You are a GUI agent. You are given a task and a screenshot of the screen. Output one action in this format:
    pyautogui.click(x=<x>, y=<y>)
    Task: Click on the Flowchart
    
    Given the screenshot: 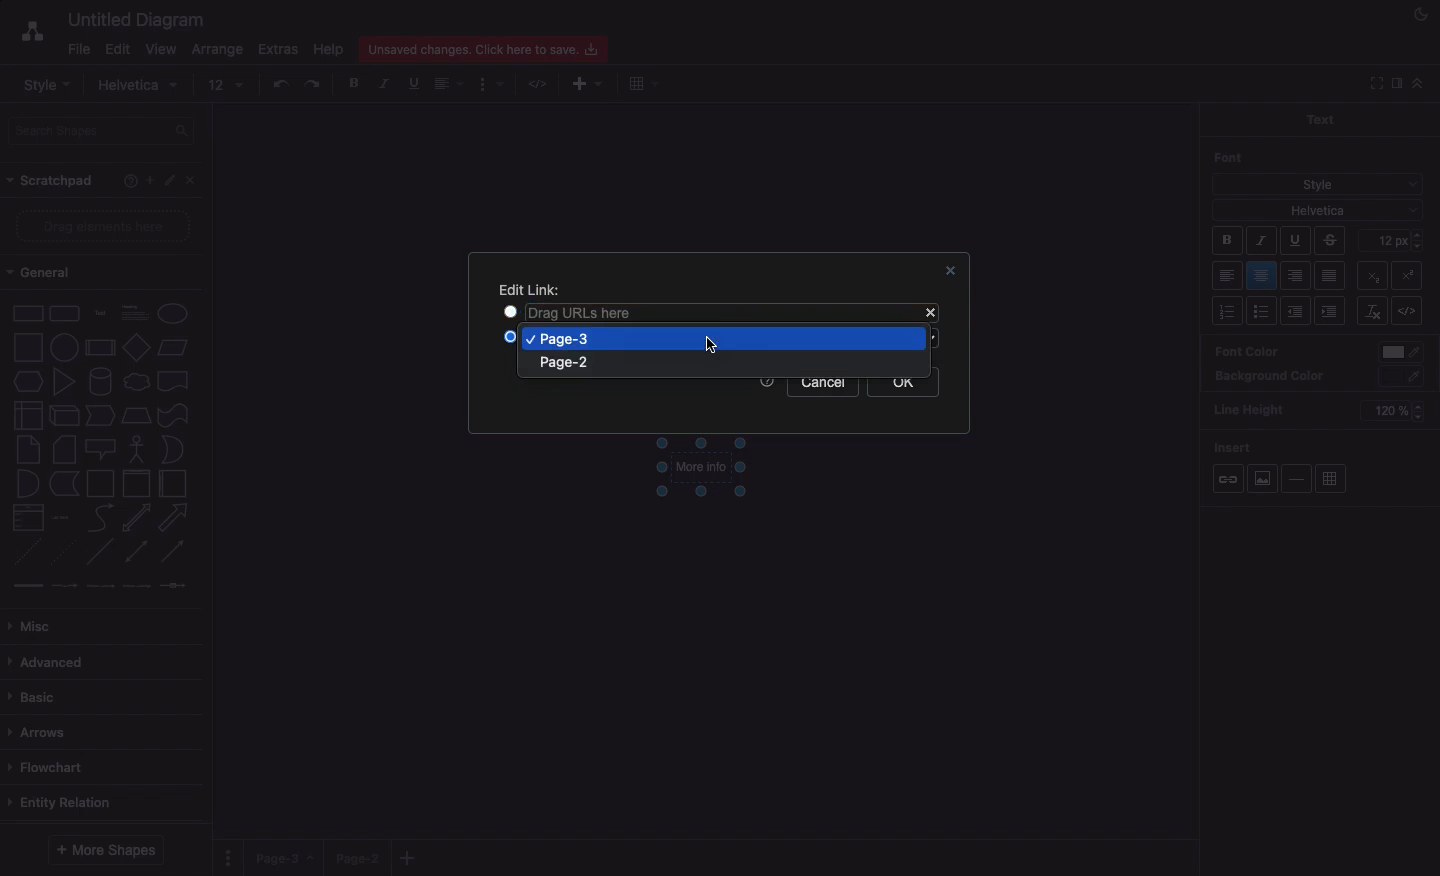 What is the action you would take?
    pyautogui.click(x=55, y=768)
    